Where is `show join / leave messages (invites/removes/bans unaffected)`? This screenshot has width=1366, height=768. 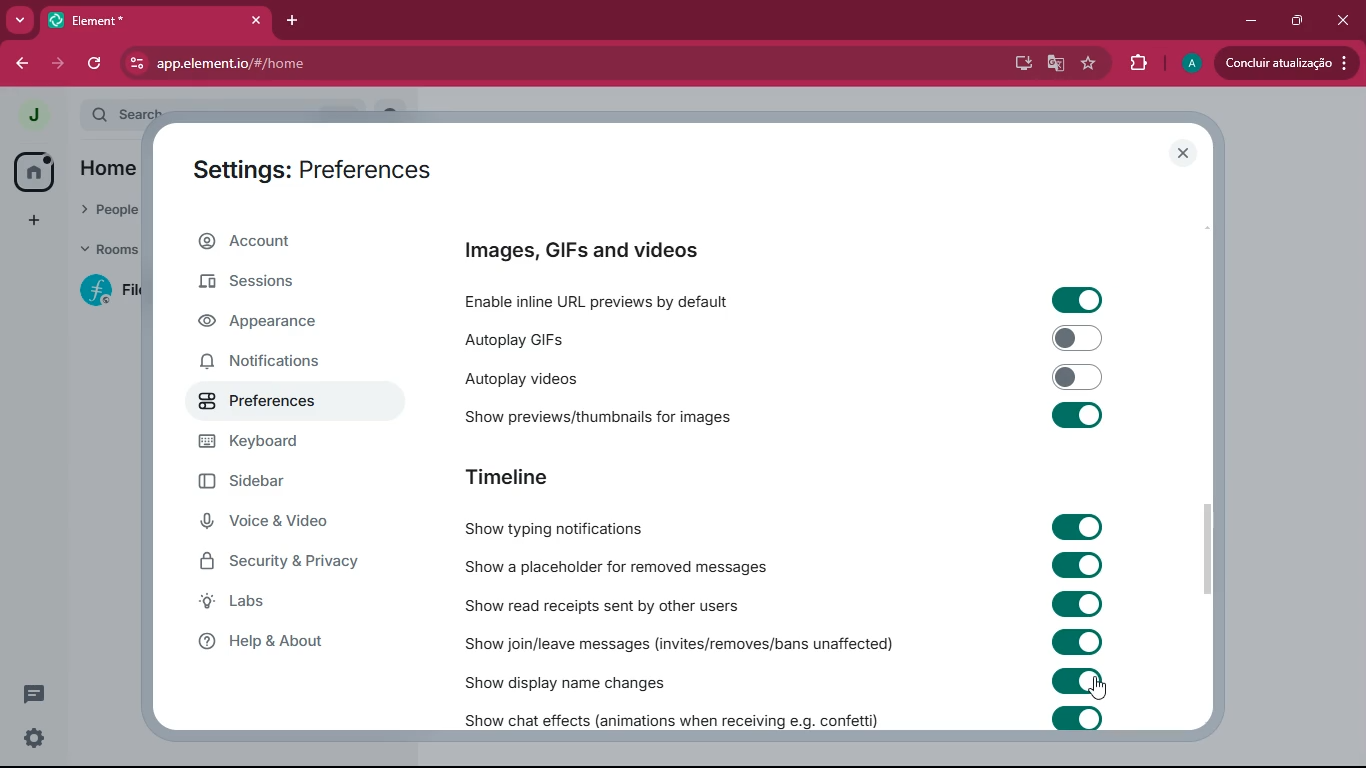
show join / leave messages (invites/removes/bans unaffected) is located at coordinates (676, 643).